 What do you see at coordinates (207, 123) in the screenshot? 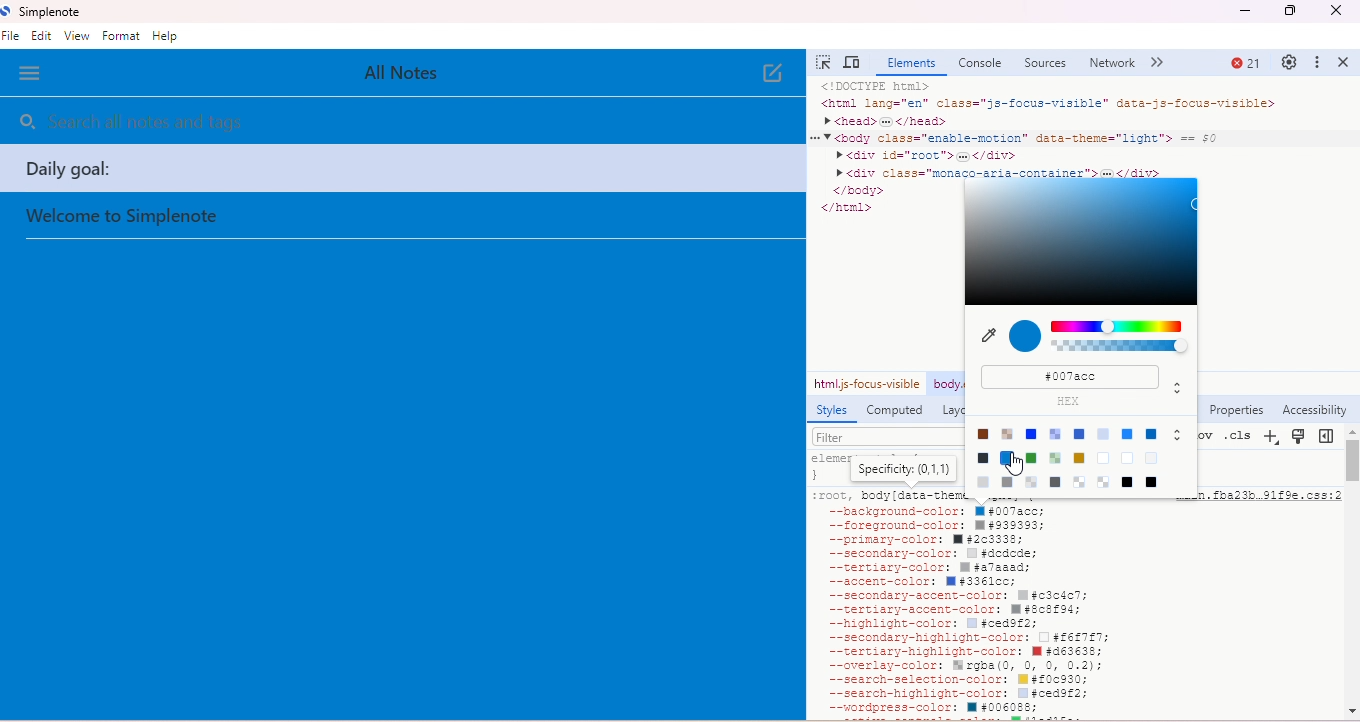
I see `search bar` at bounding box center [207, 123].